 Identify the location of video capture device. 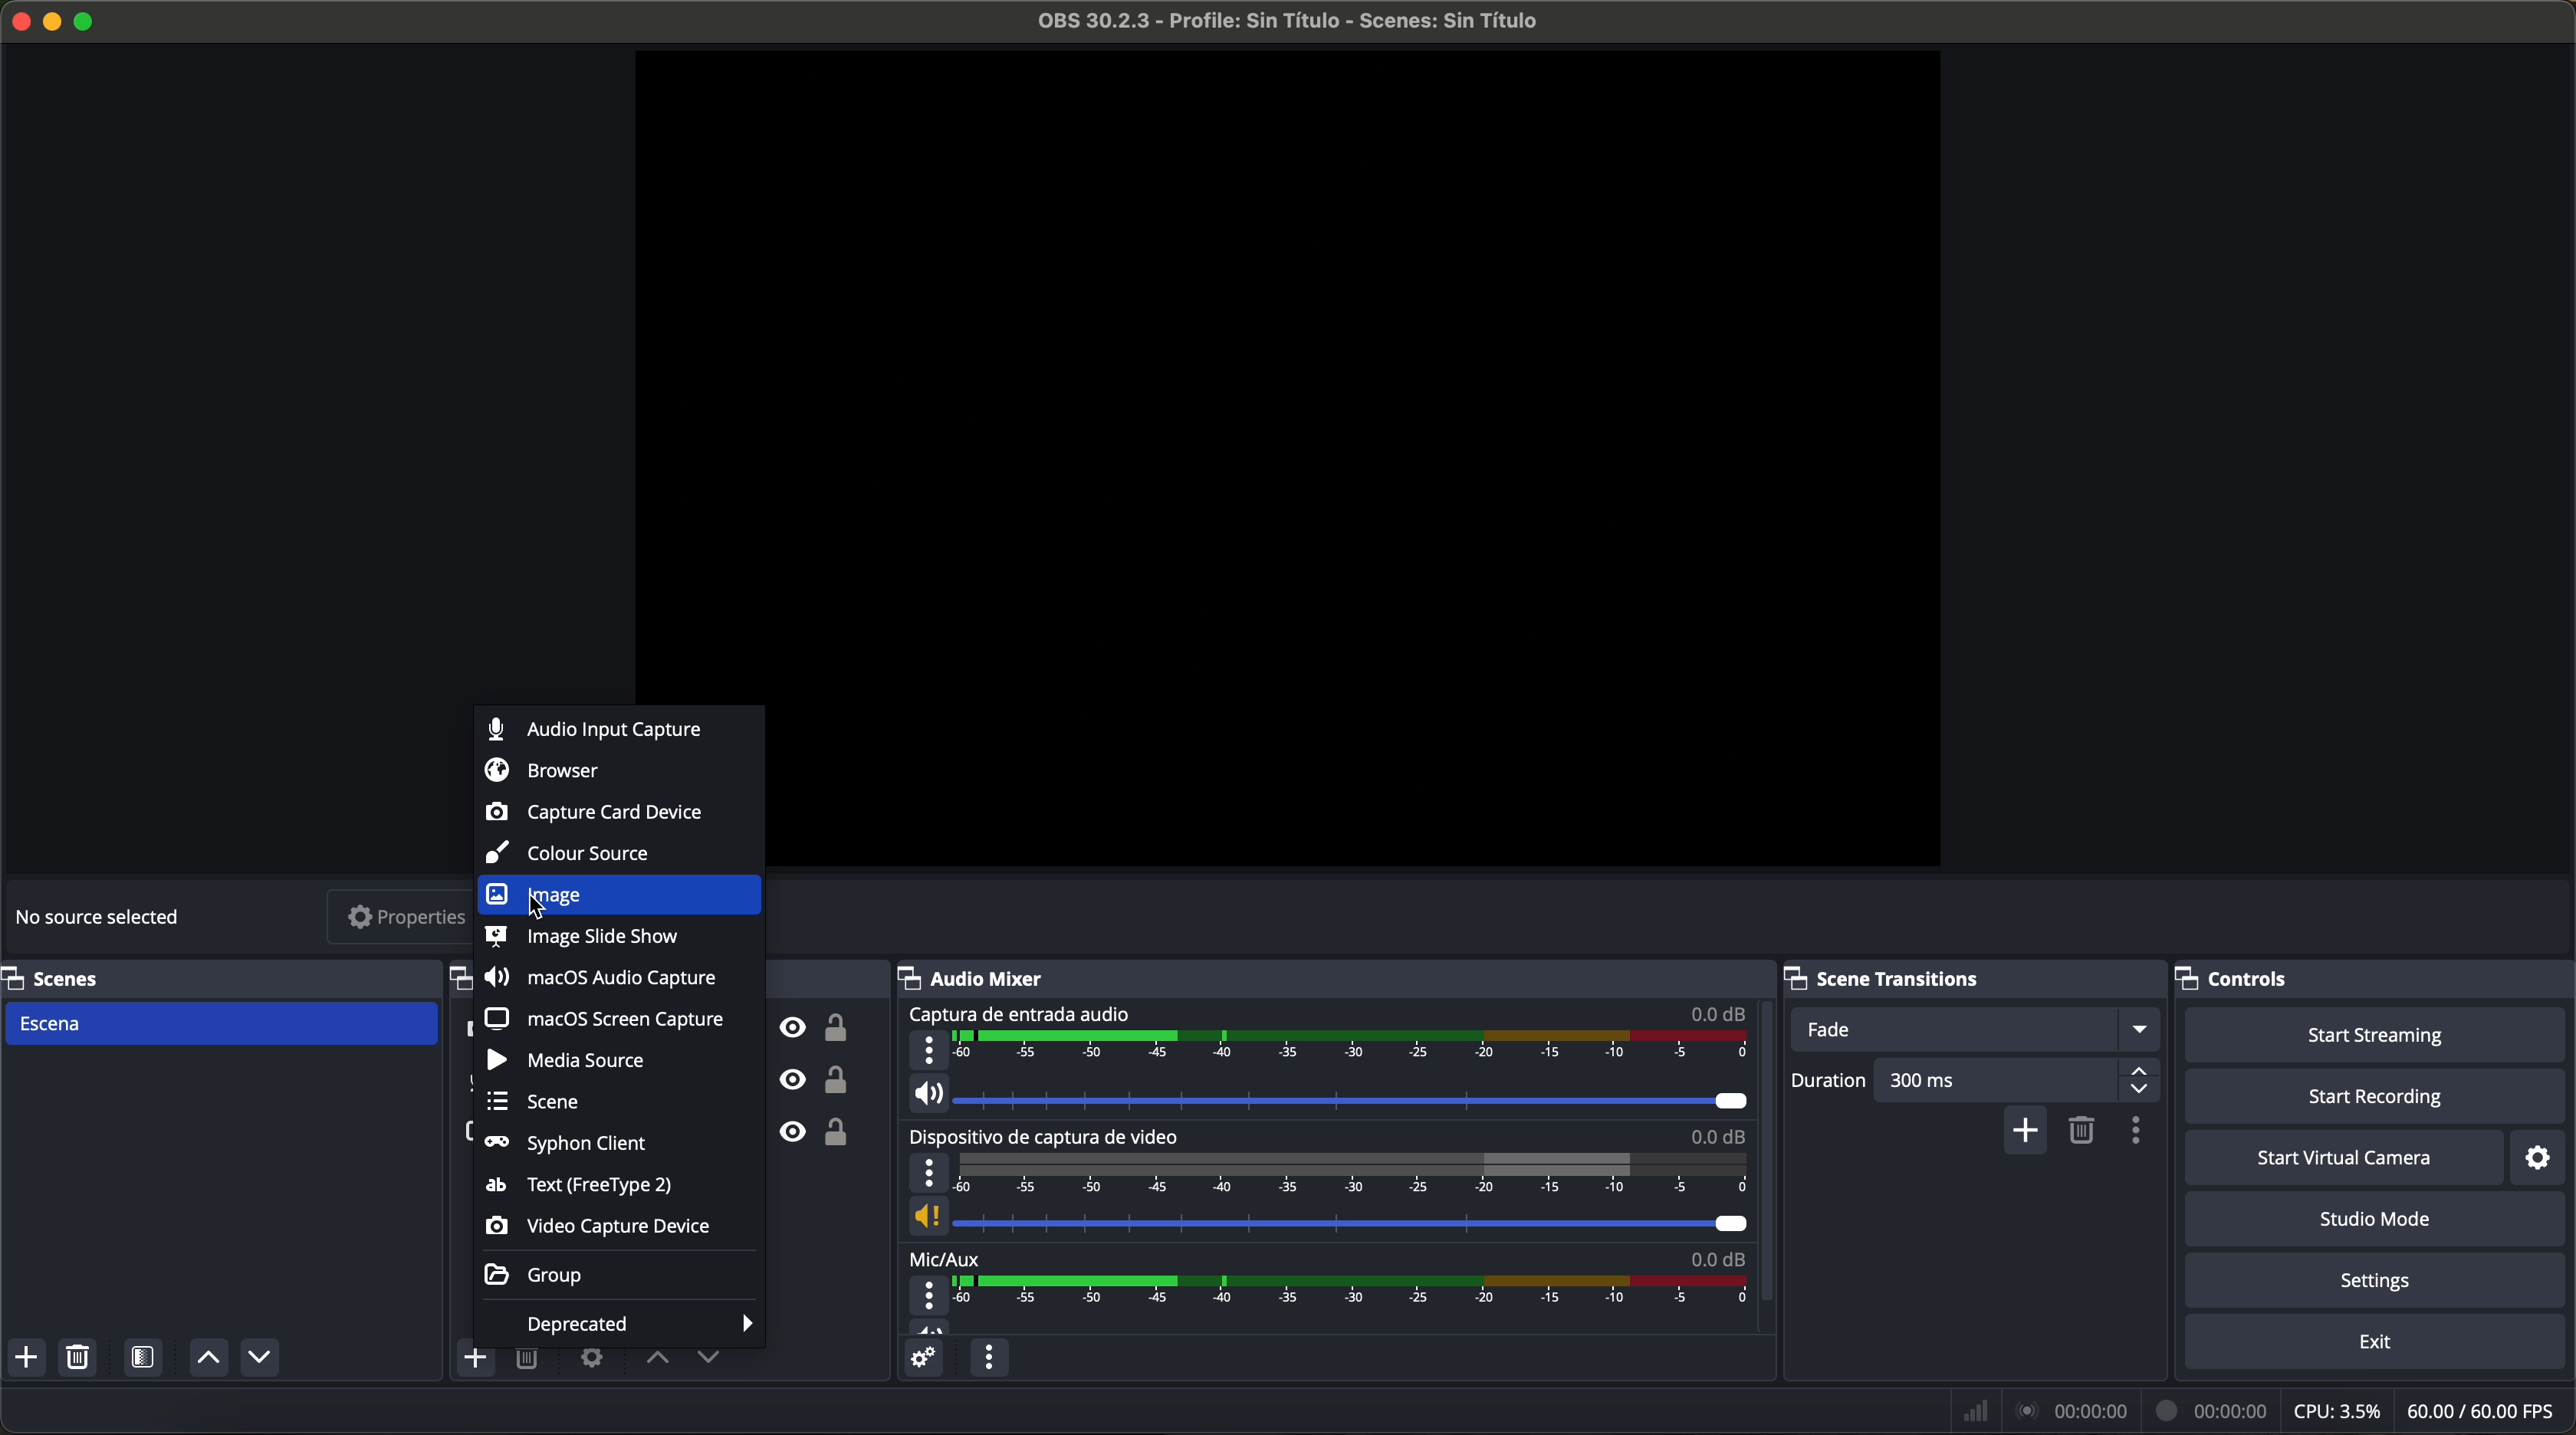
(1051, 1136).